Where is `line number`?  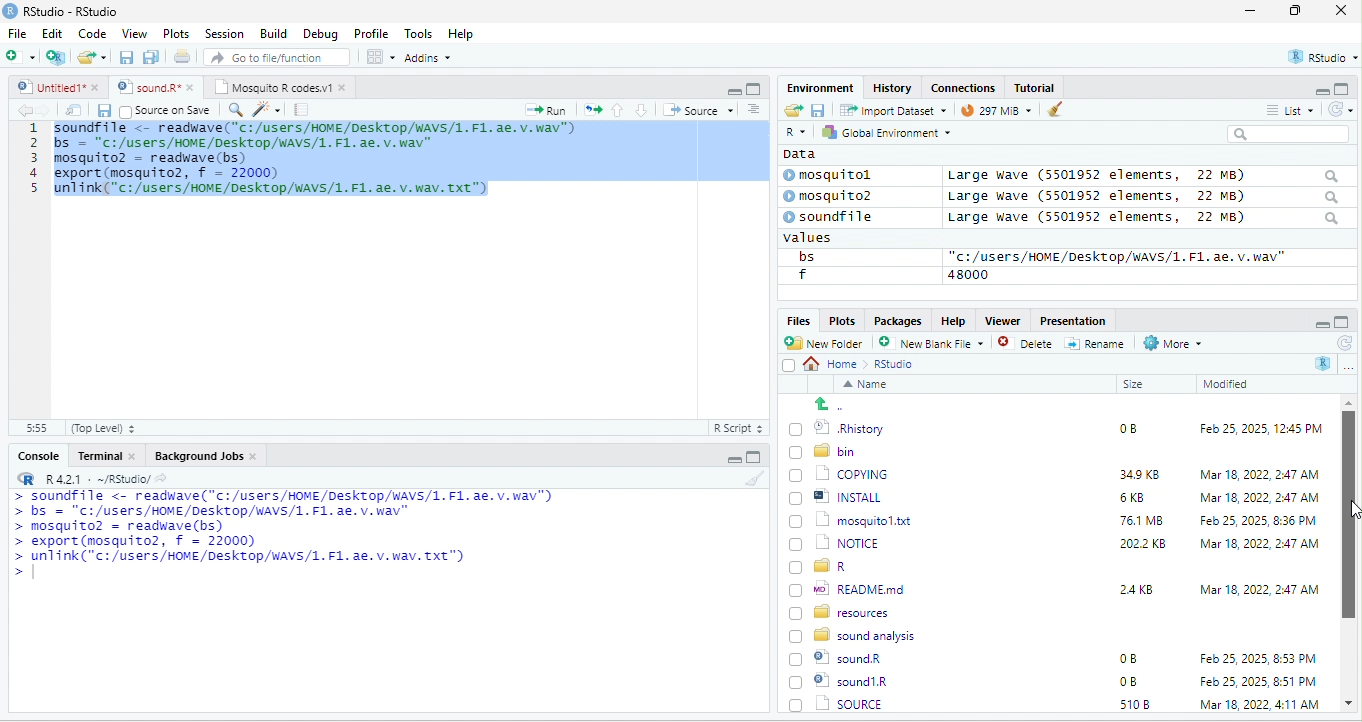 line number is located at coordinates (40, 268).